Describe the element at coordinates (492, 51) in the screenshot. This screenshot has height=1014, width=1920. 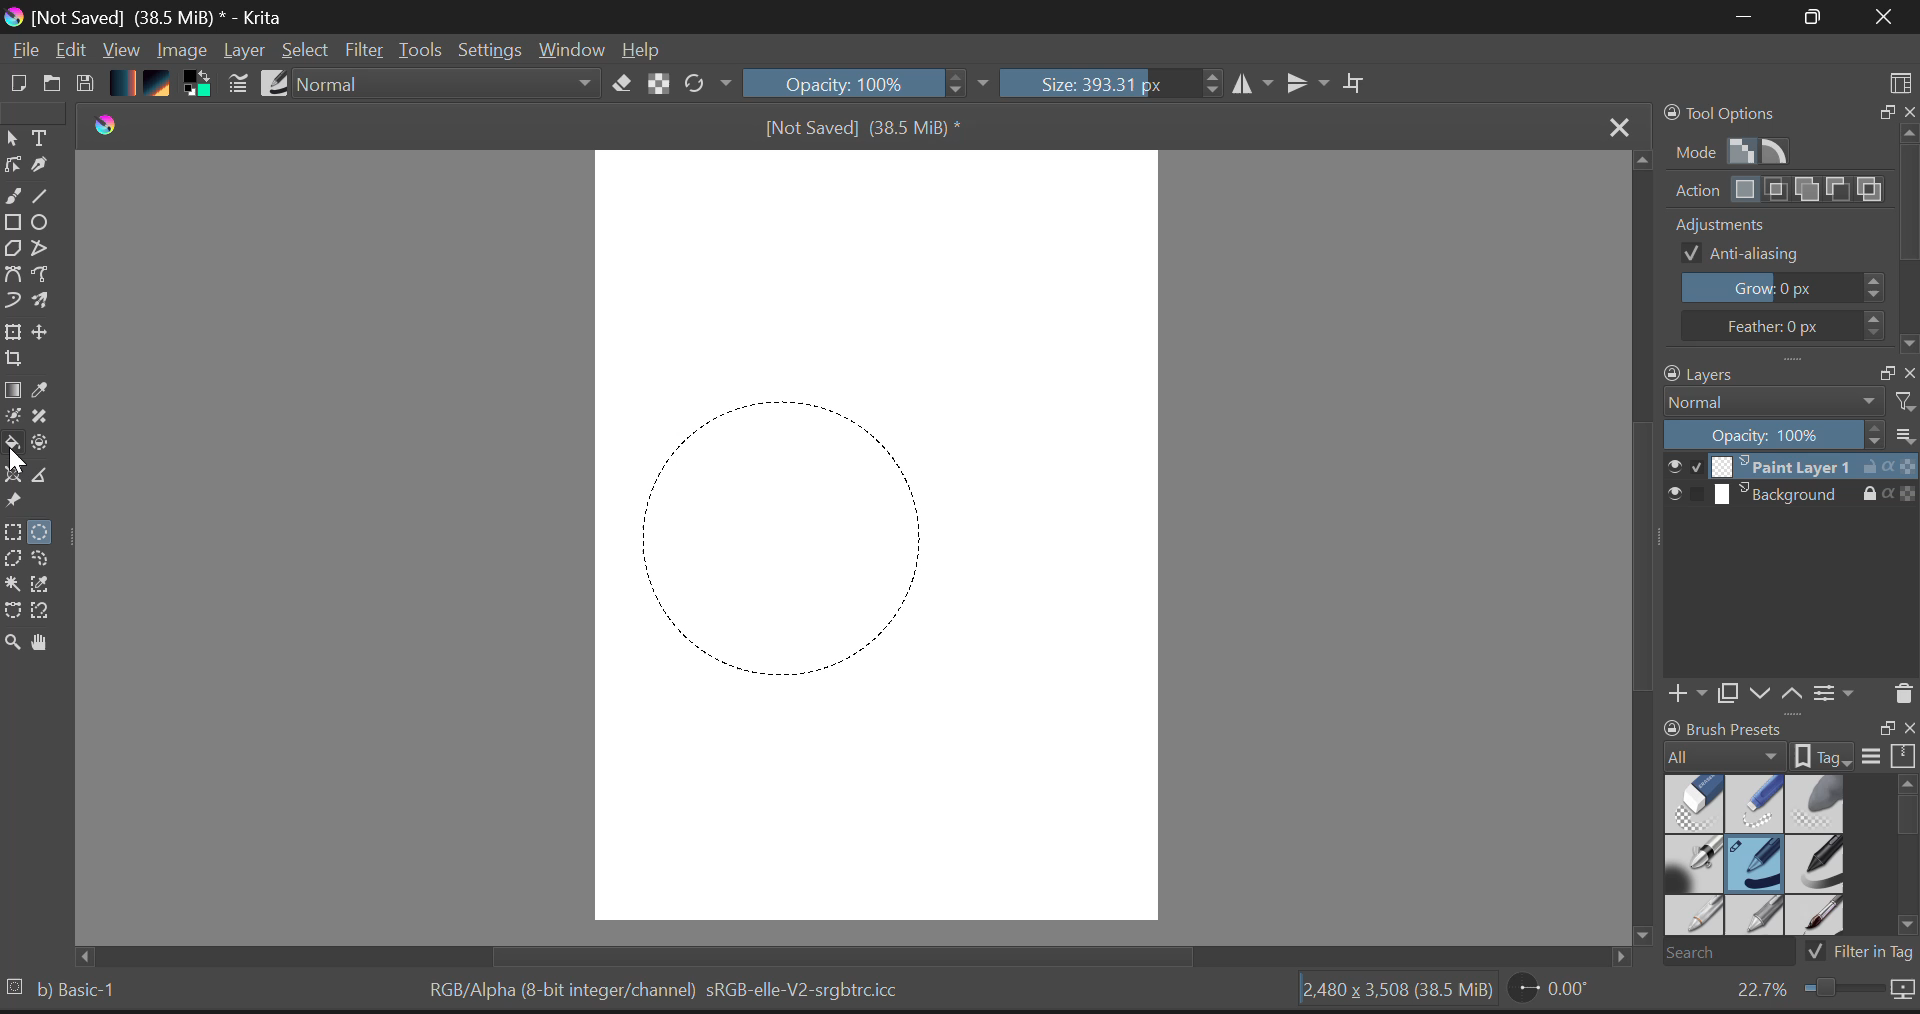
I see `Settings` at that location.